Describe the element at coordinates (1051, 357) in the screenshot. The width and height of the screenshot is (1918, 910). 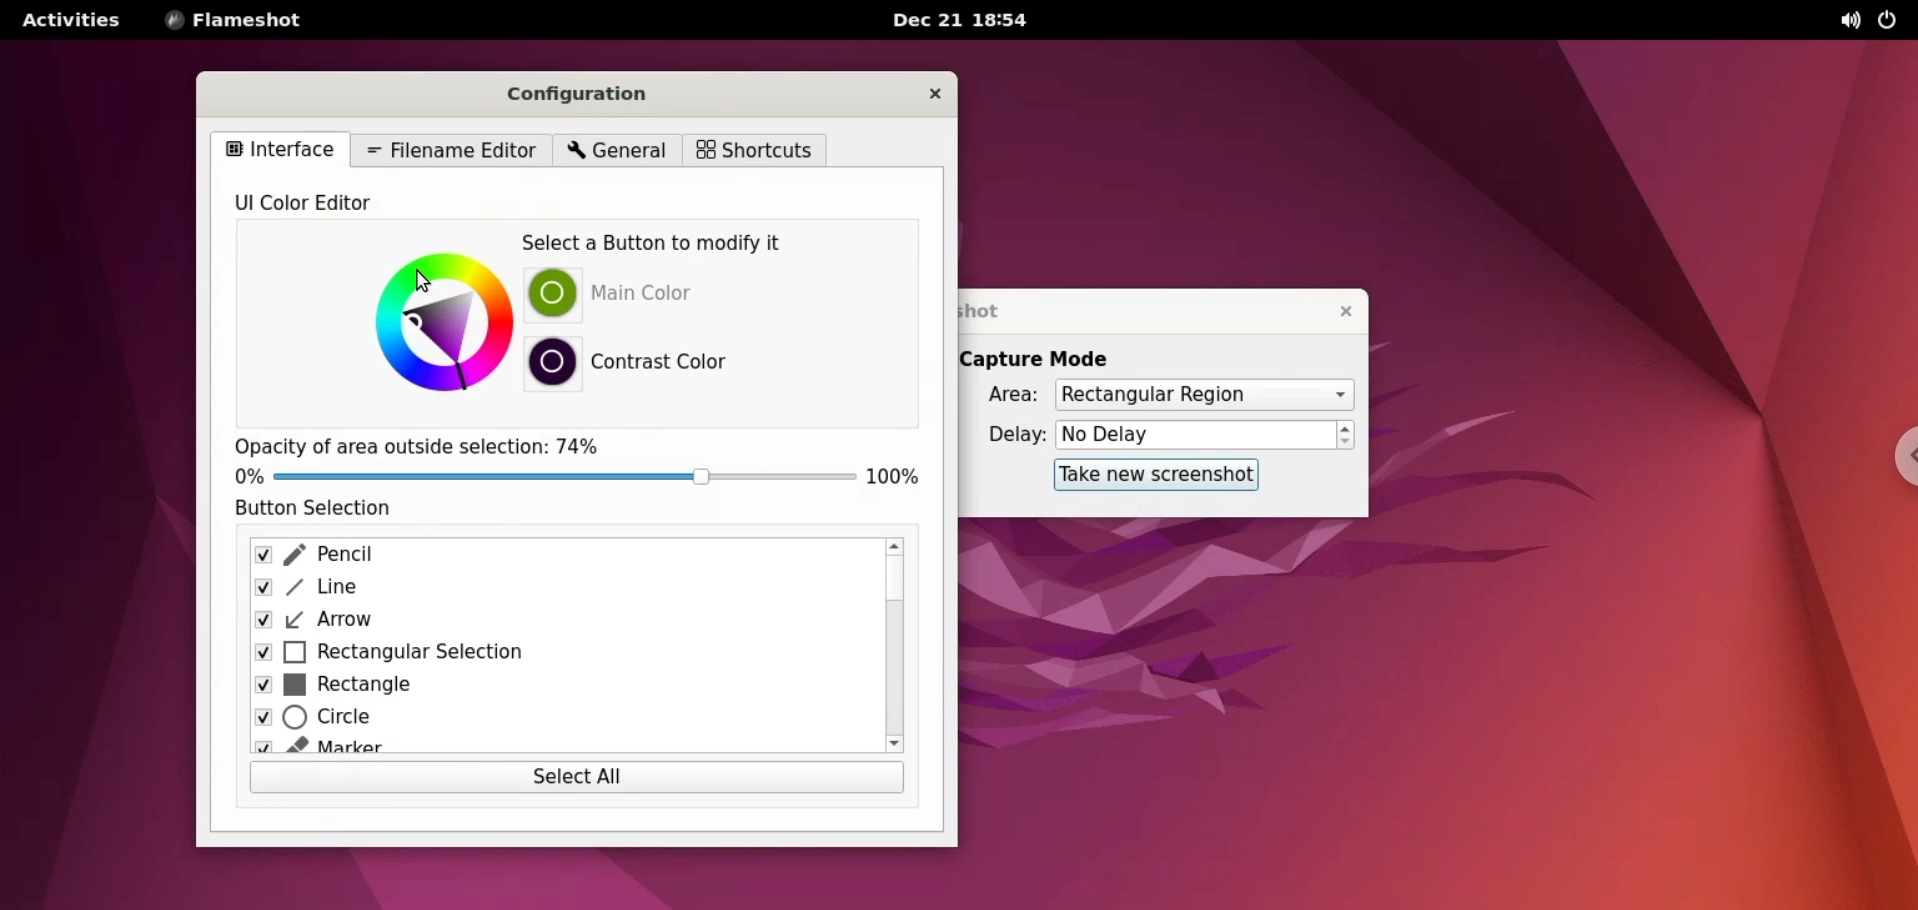
I see `capture mode` at that location.